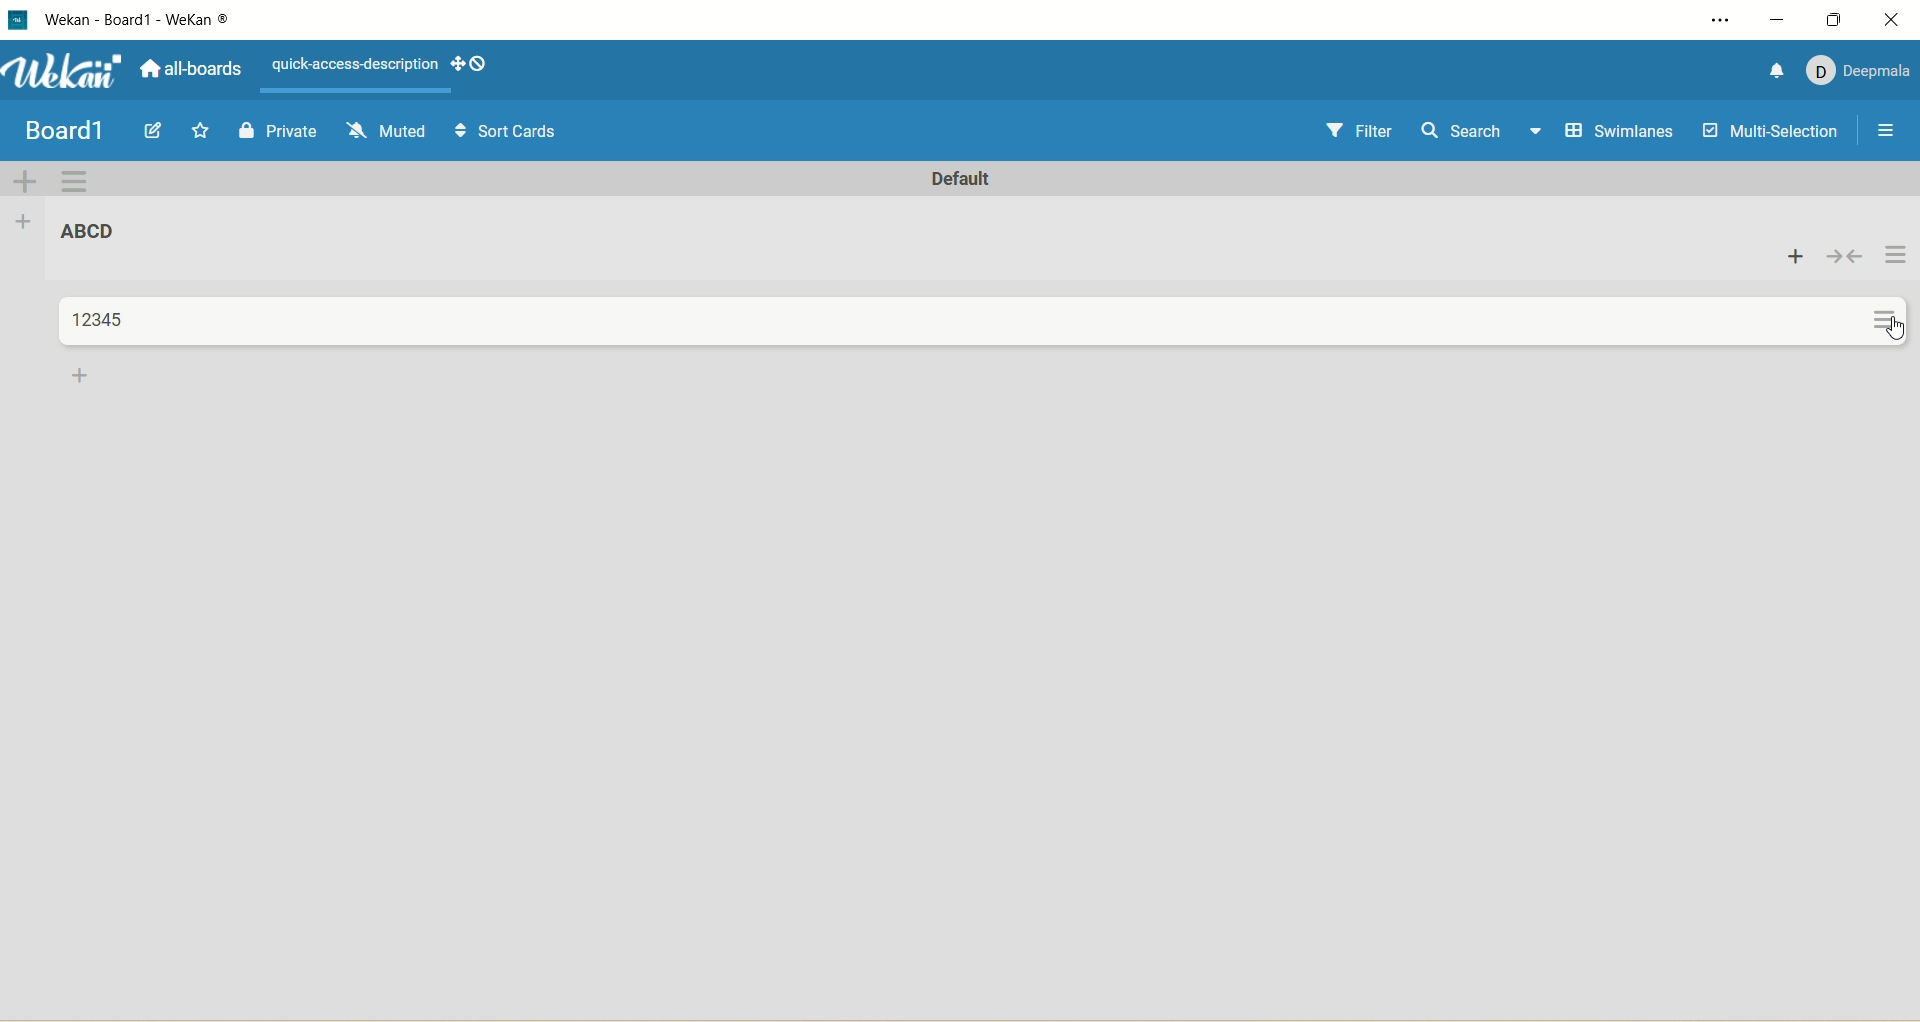 The image size is (1920, 1022). Describe the element at coordinates (1709, 20) in the screenshot. I see `settings and more` at that location.